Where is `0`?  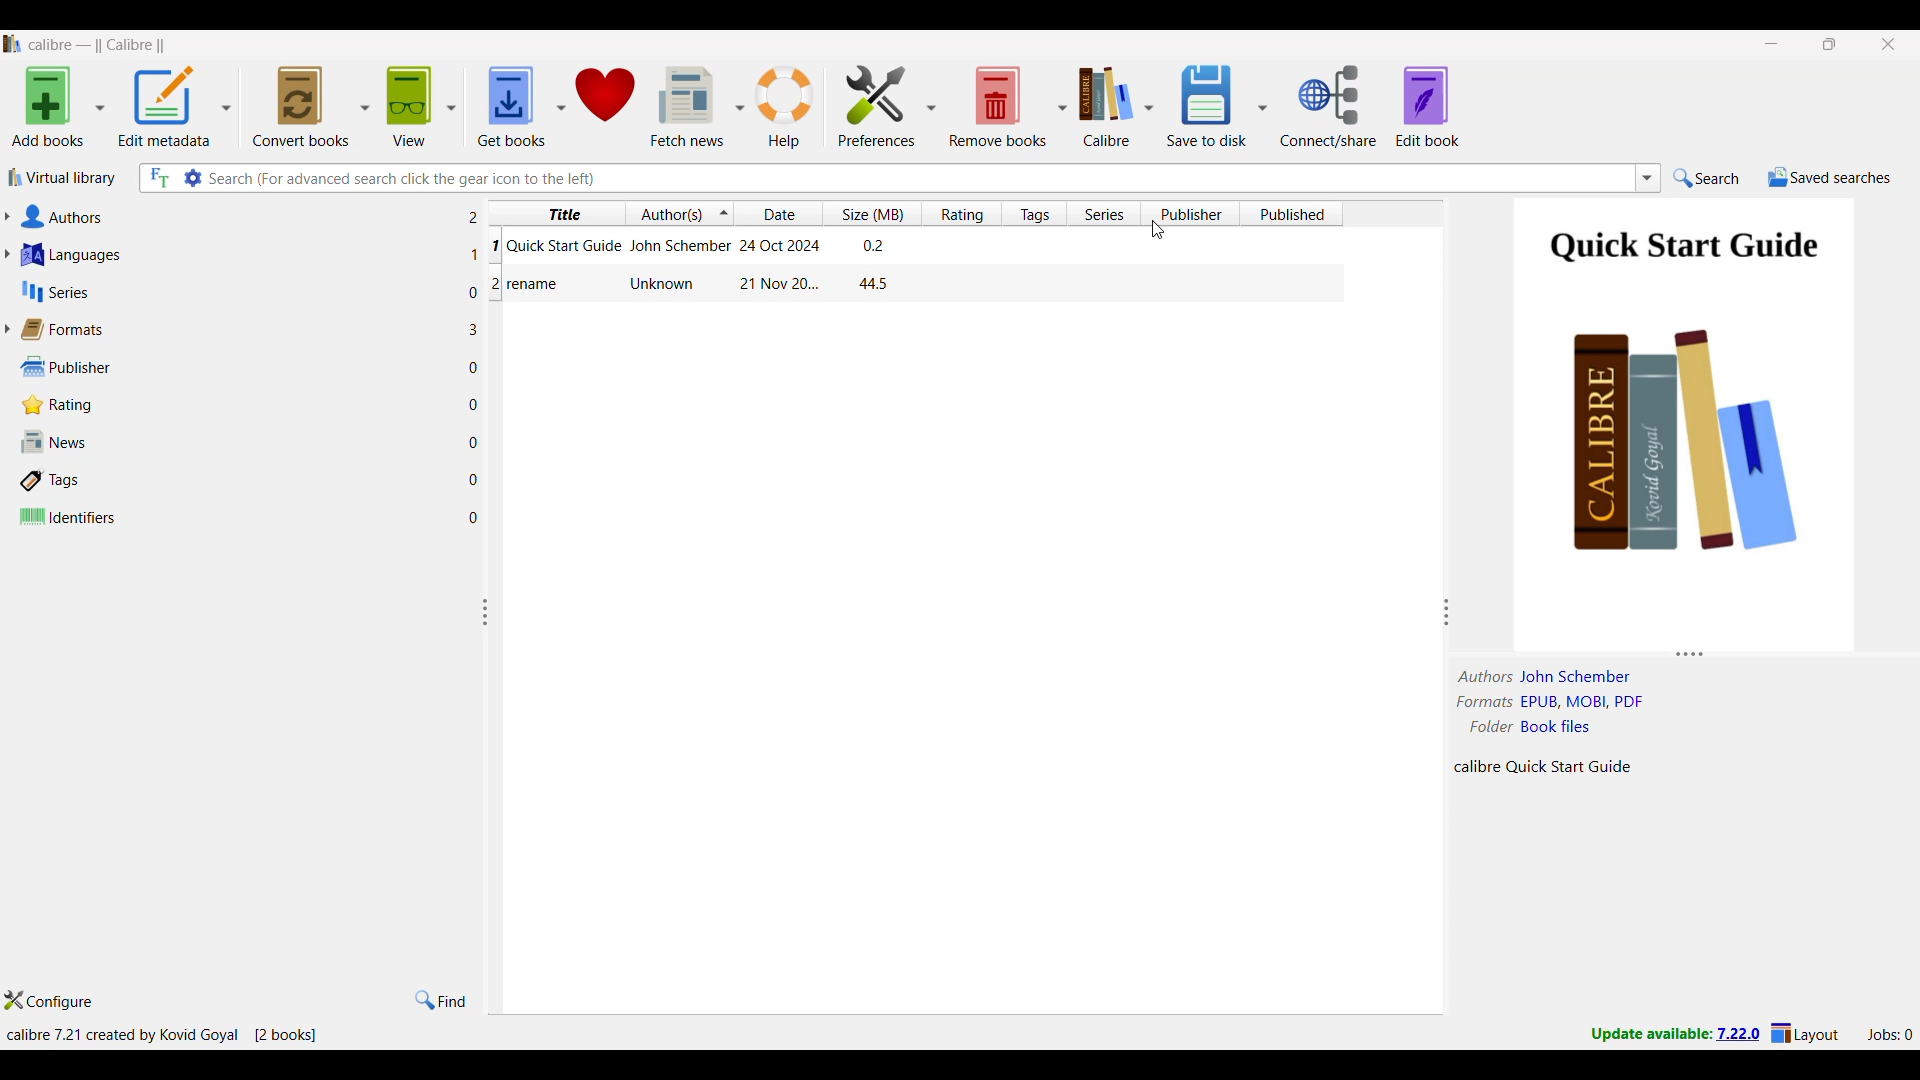
0 is located at coordinates (477, 442).